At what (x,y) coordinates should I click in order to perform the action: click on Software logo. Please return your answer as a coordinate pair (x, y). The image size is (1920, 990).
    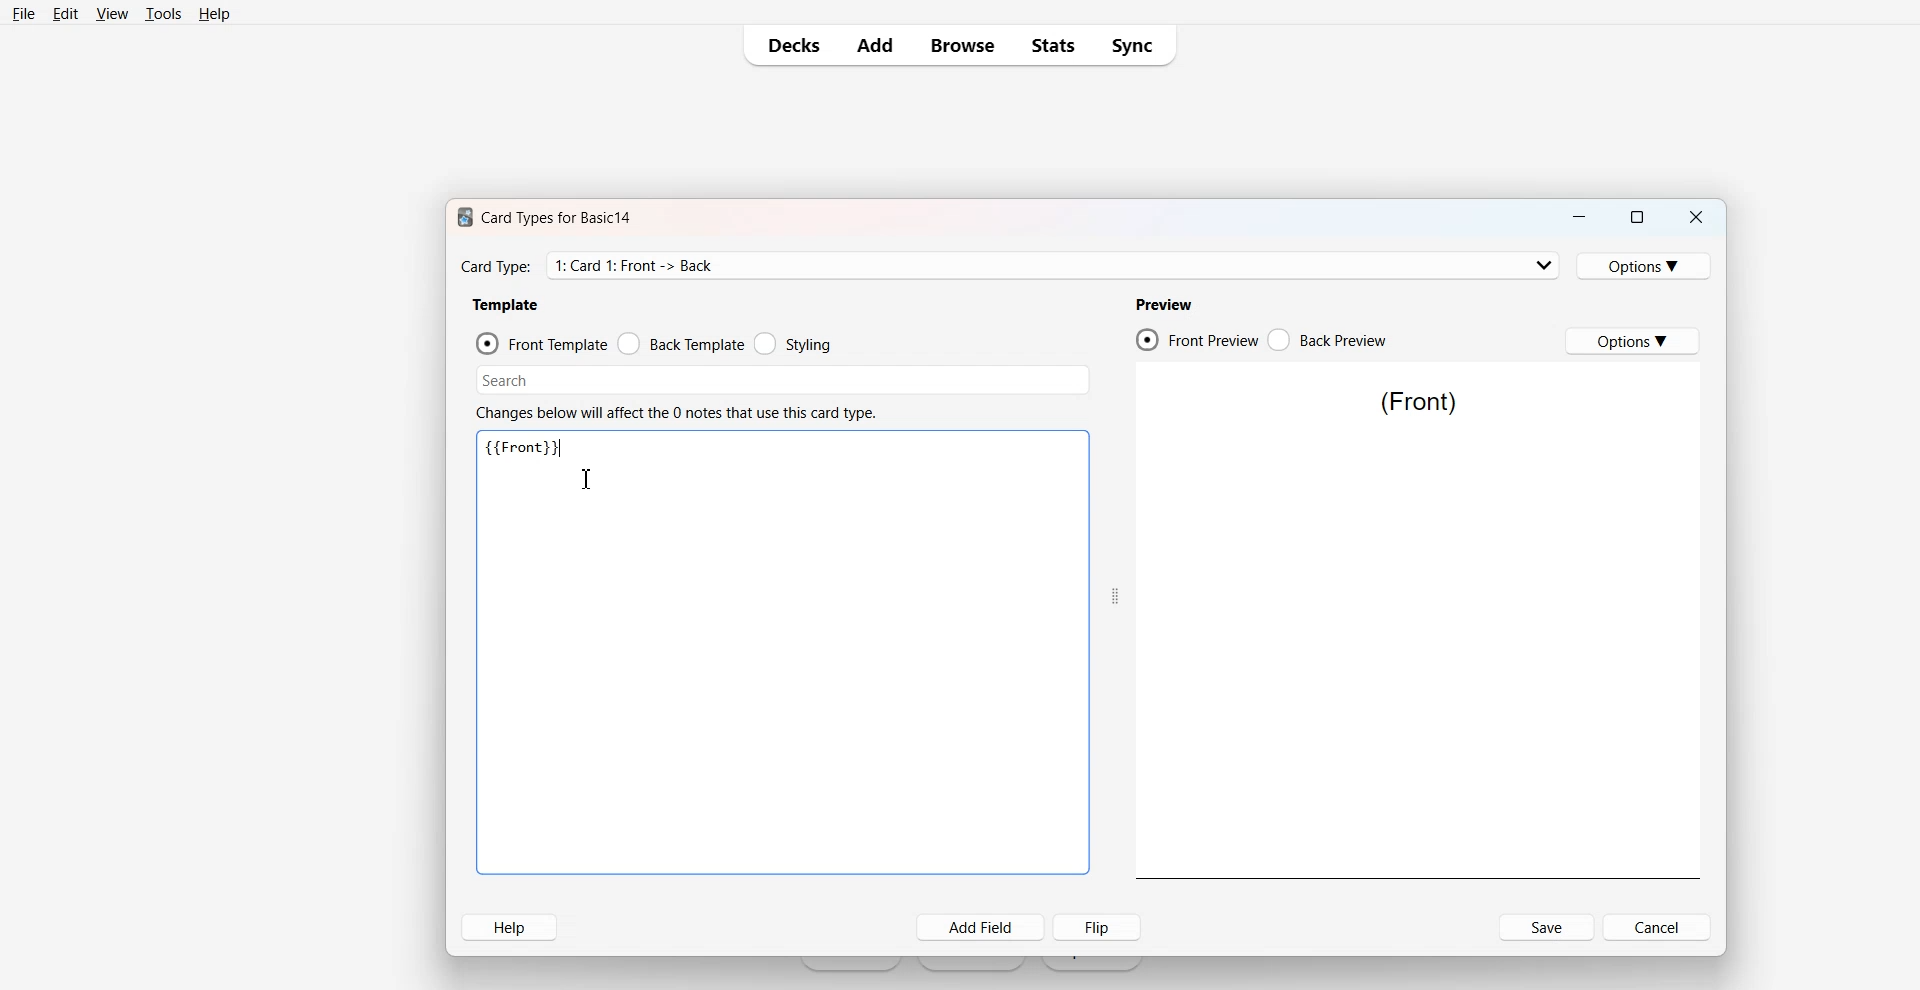
    Looking at the image, I should click on (463, 218).